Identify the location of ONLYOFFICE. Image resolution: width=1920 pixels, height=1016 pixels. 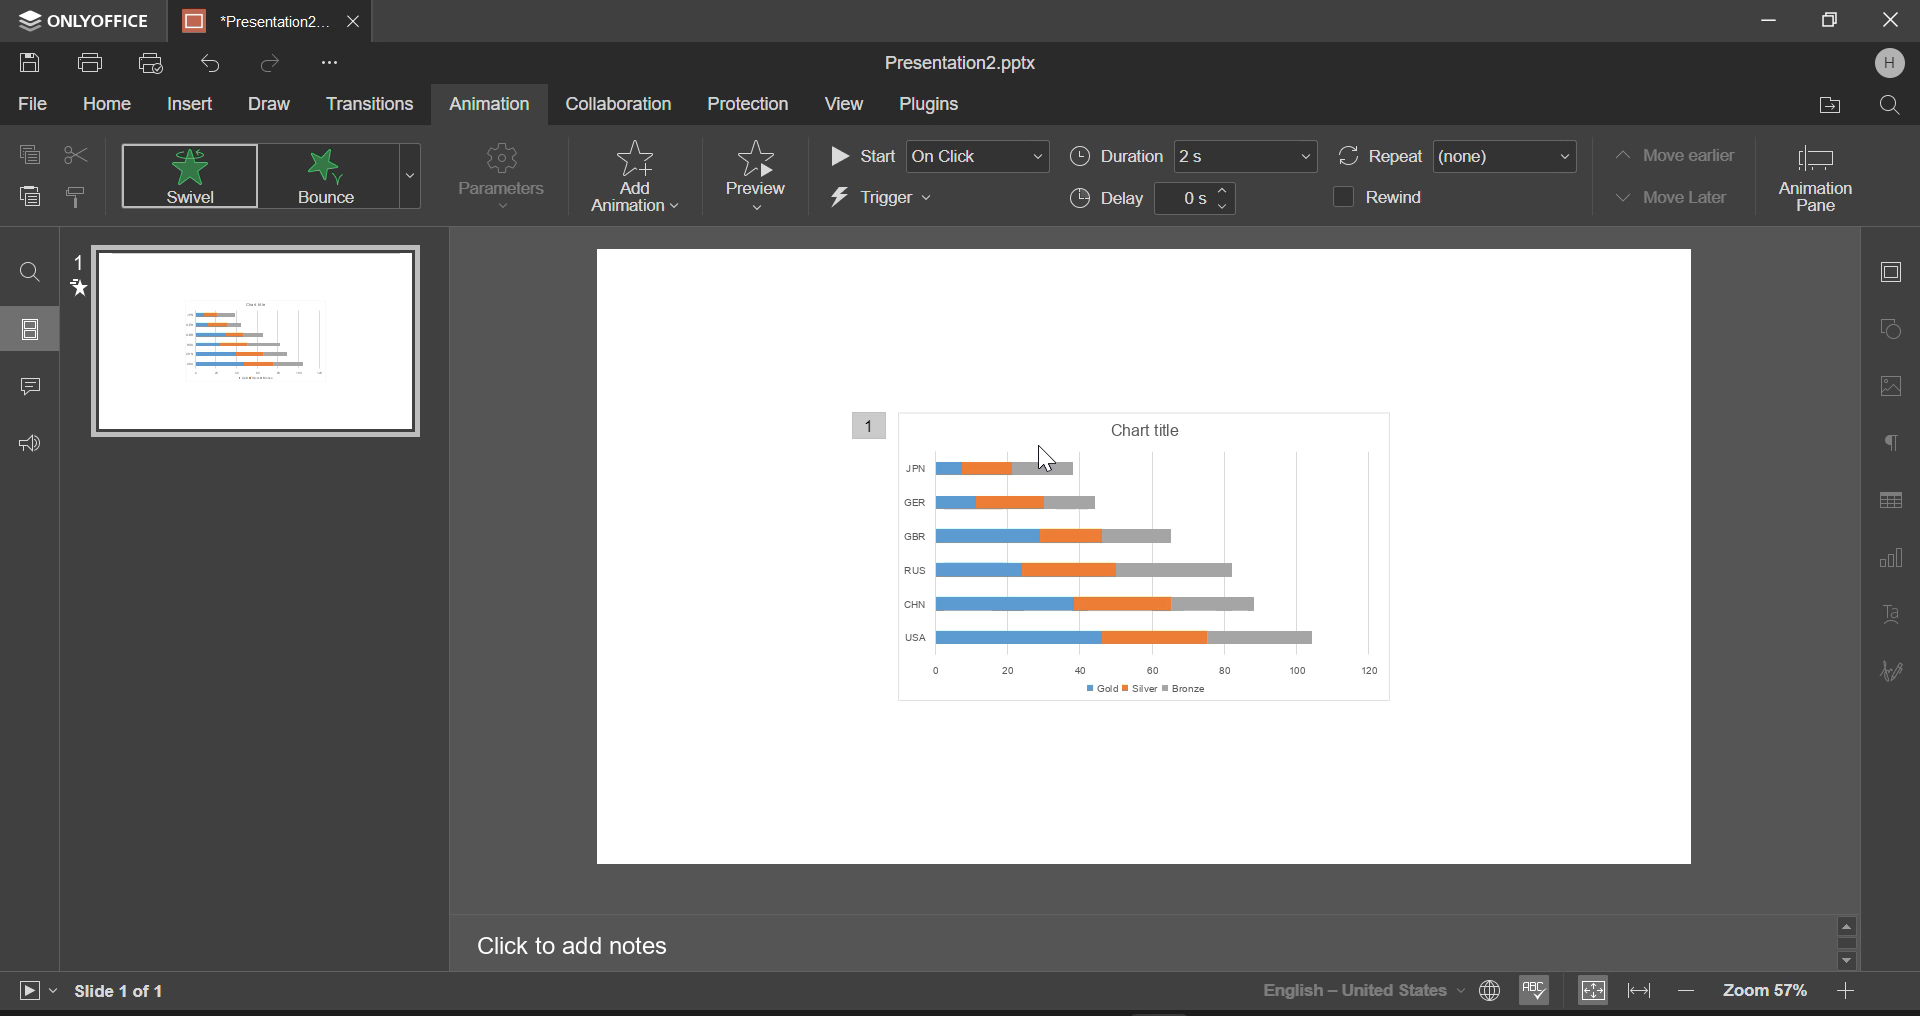
(80, 22).